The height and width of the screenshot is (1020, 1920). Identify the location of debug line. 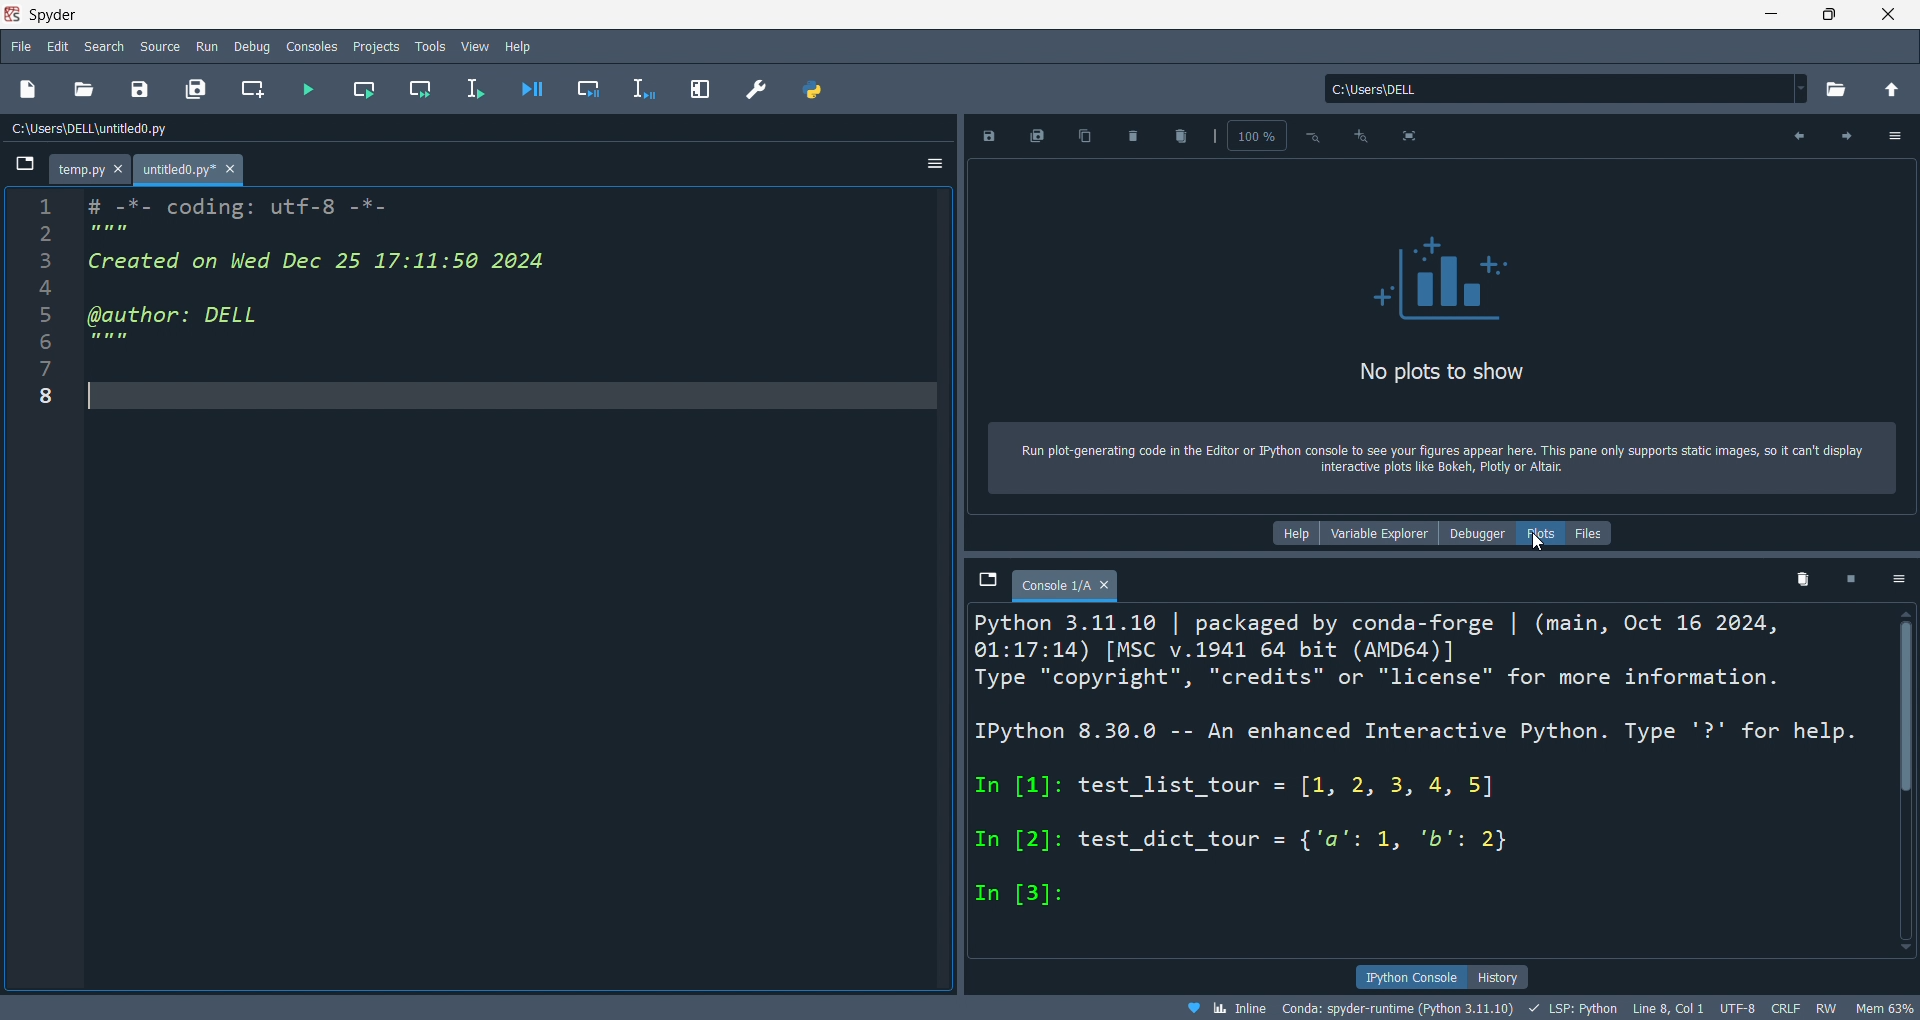
(644, 86).